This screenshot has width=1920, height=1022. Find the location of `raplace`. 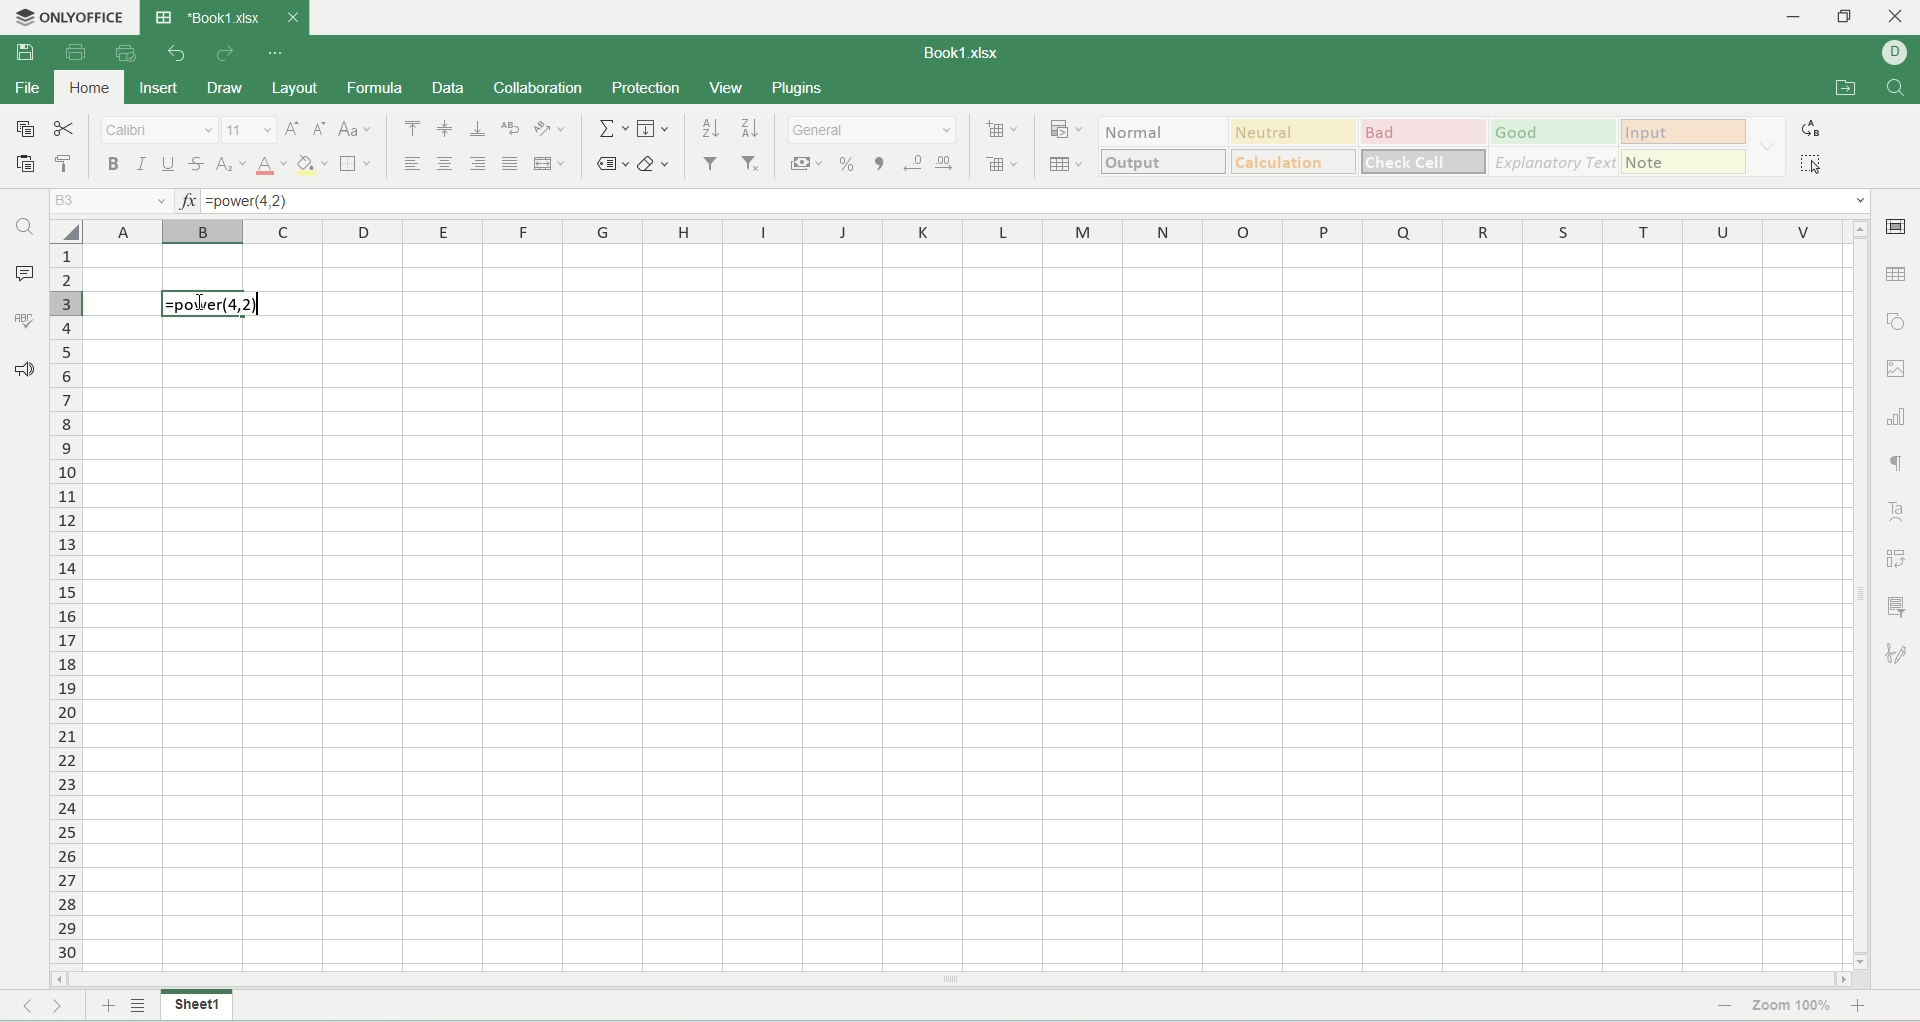

raplace is located at coordinates (1814, 128).